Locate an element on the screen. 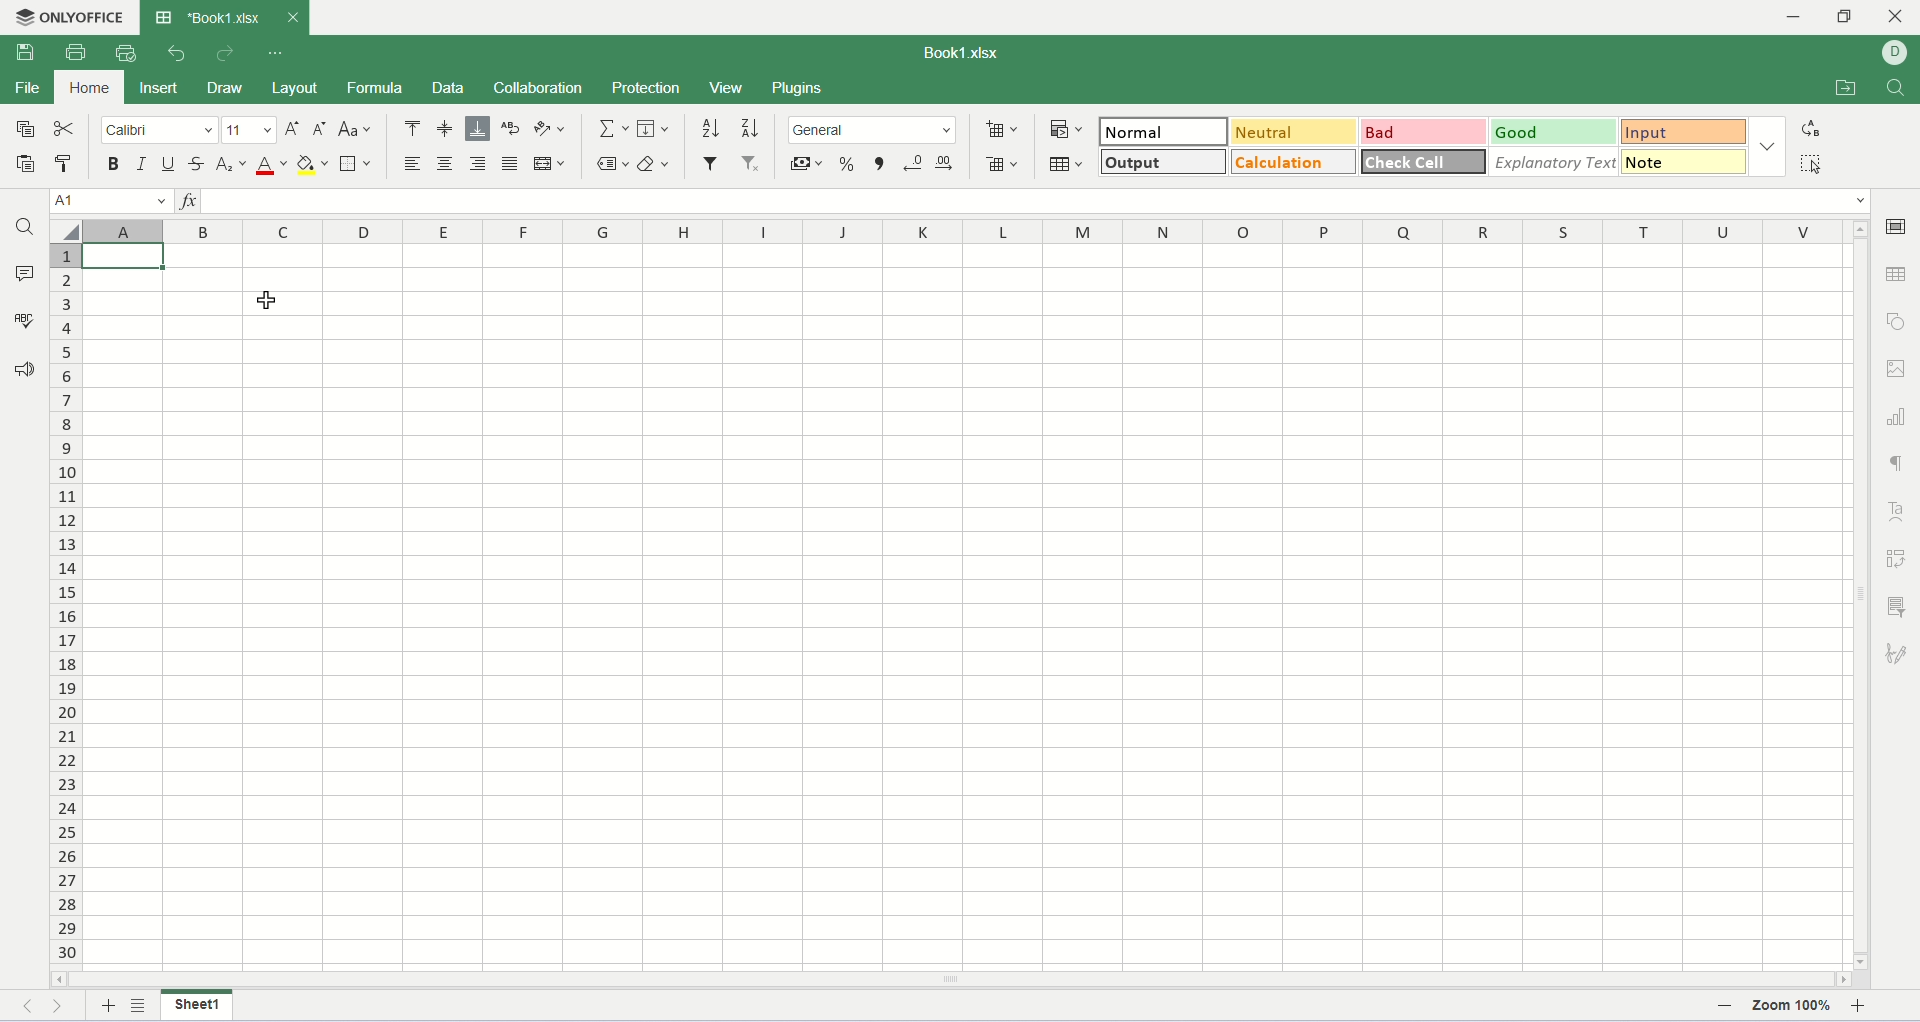  Book1.xlsx is located at coordinates (962, 51).